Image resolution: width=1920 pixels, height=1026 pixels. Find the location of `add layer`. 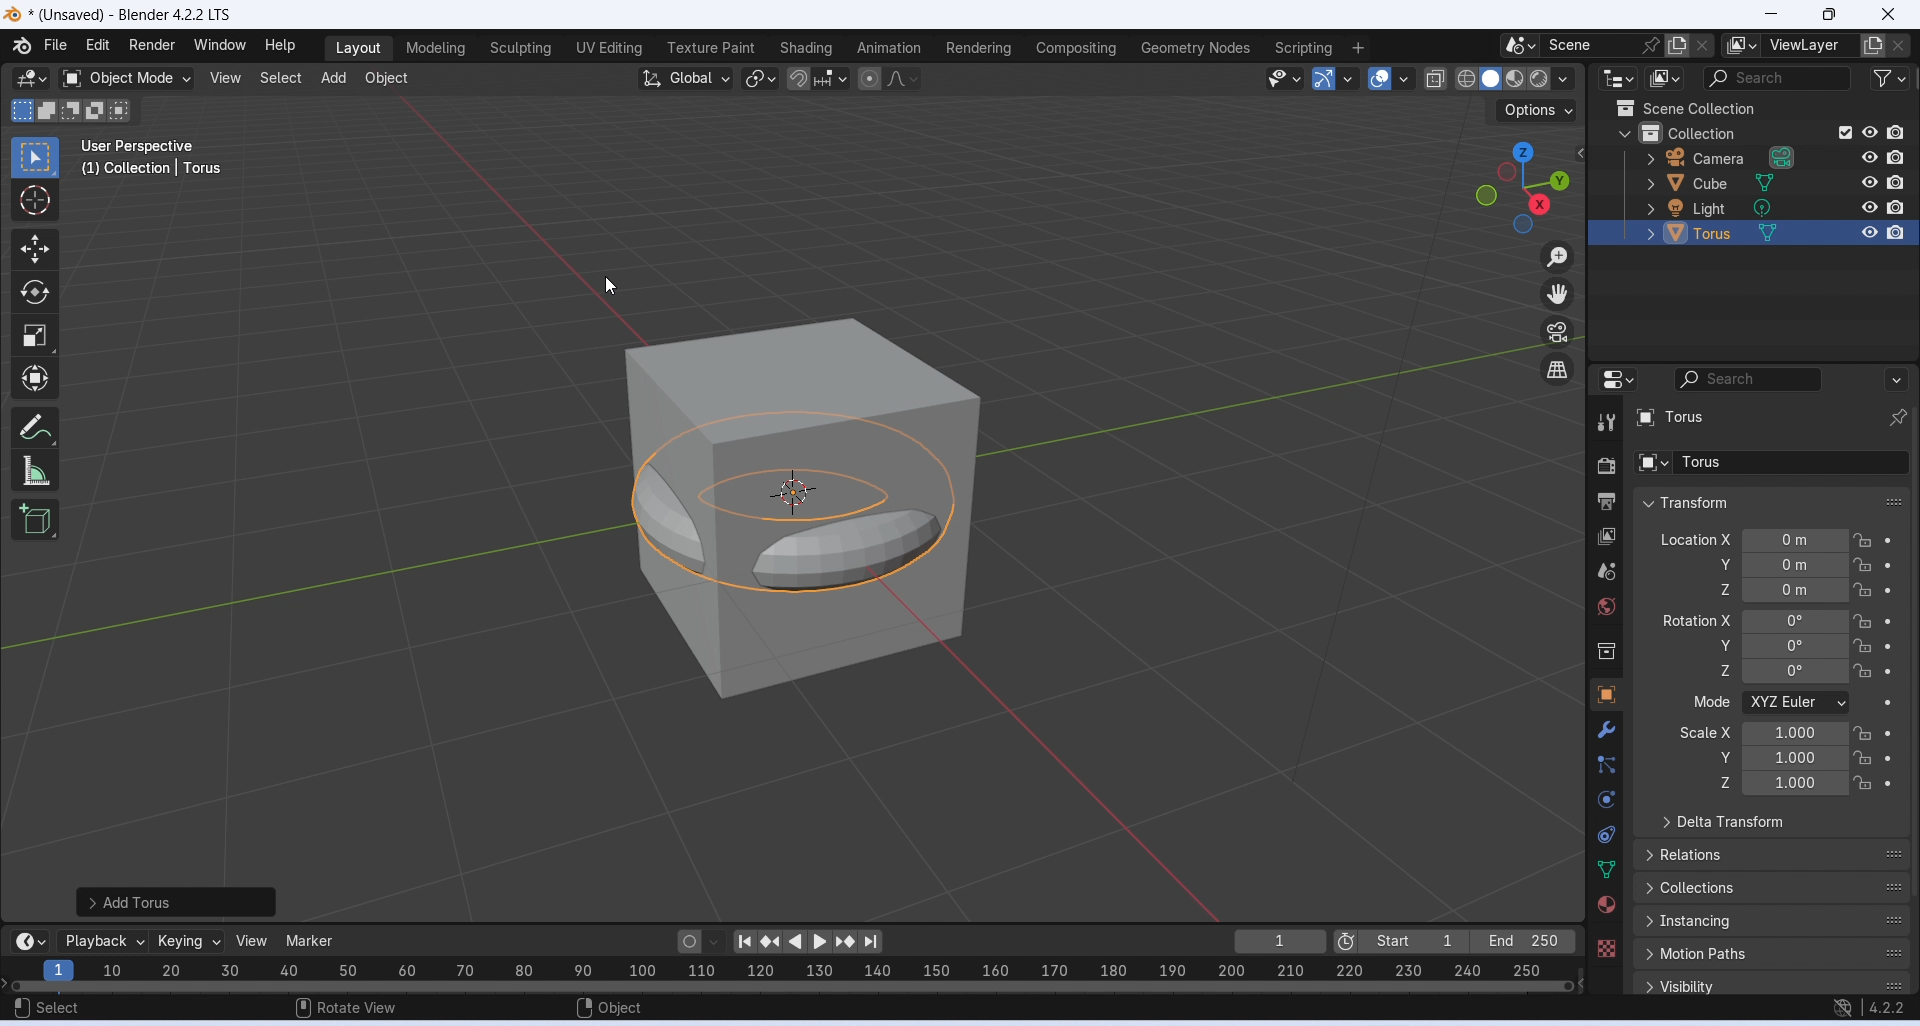

add layer is located at coordinates (1874, 48).